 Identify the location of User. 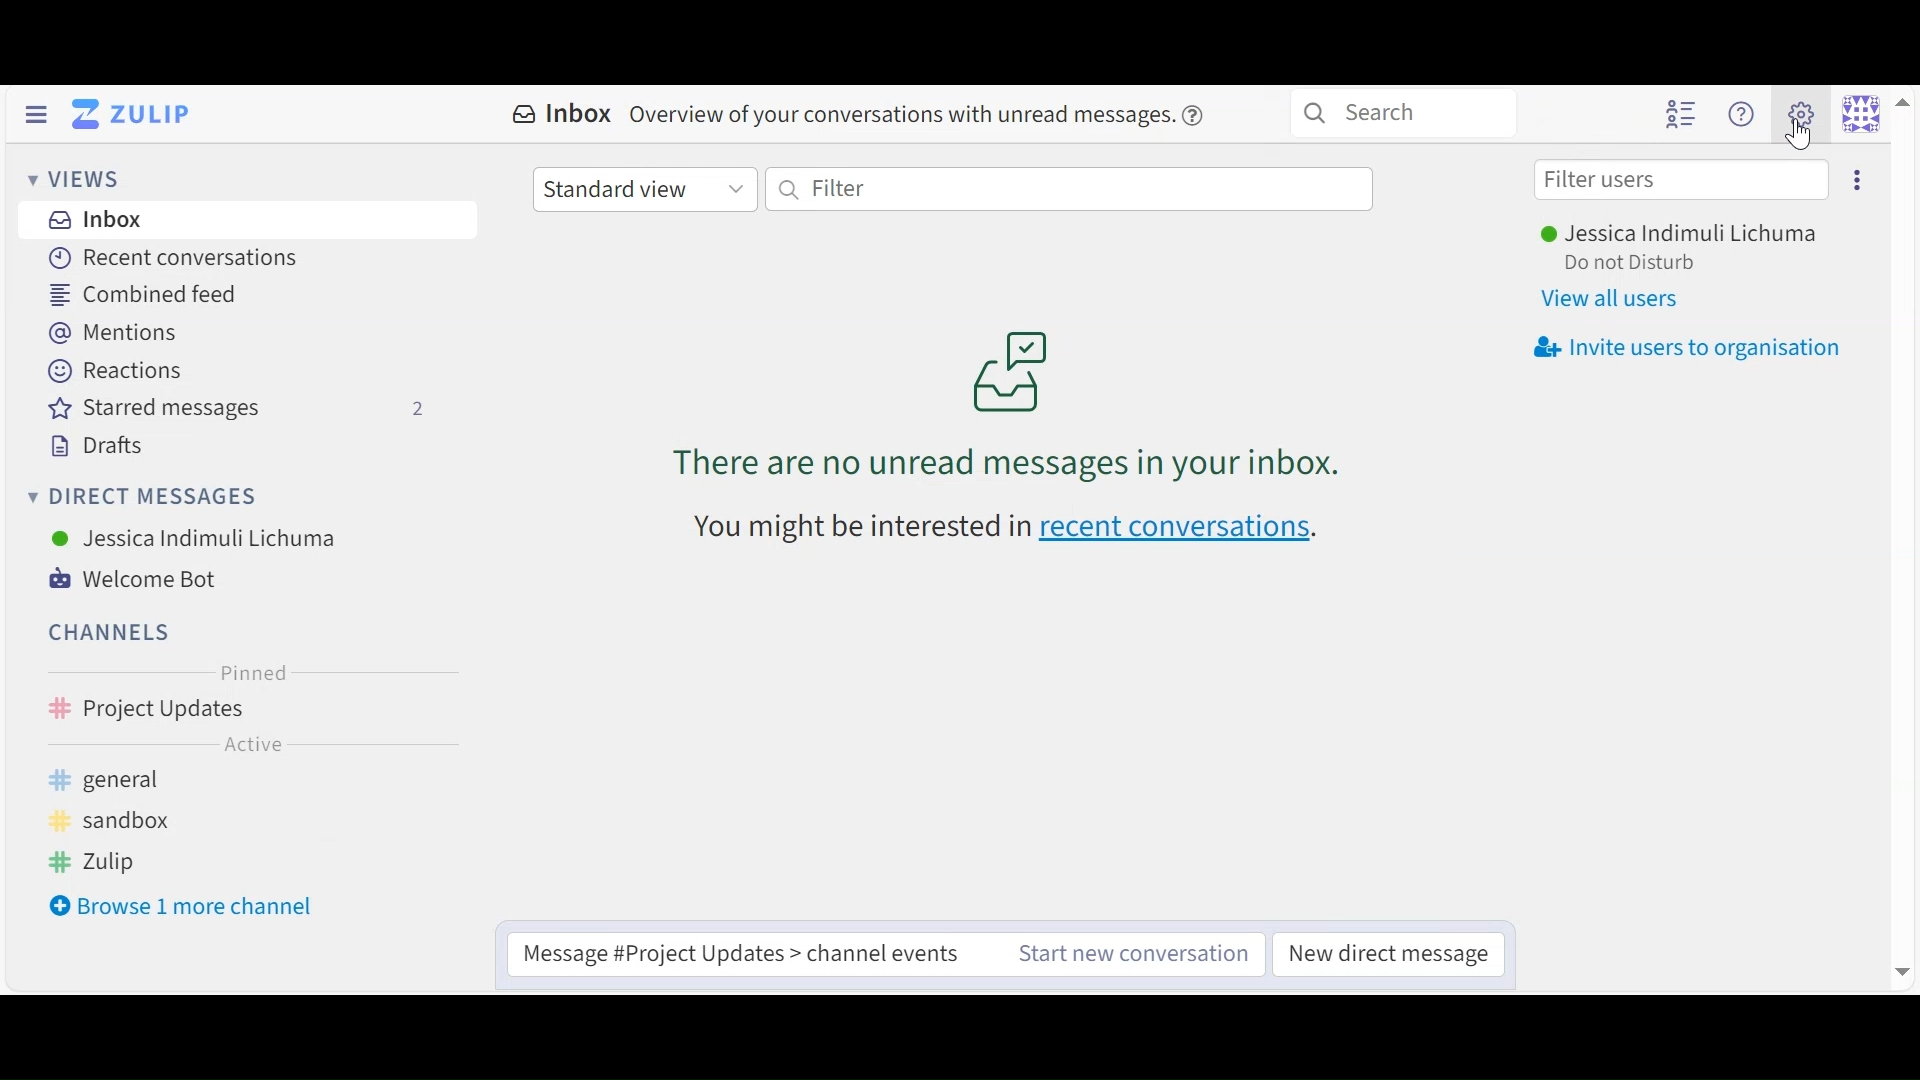
(197, 538).